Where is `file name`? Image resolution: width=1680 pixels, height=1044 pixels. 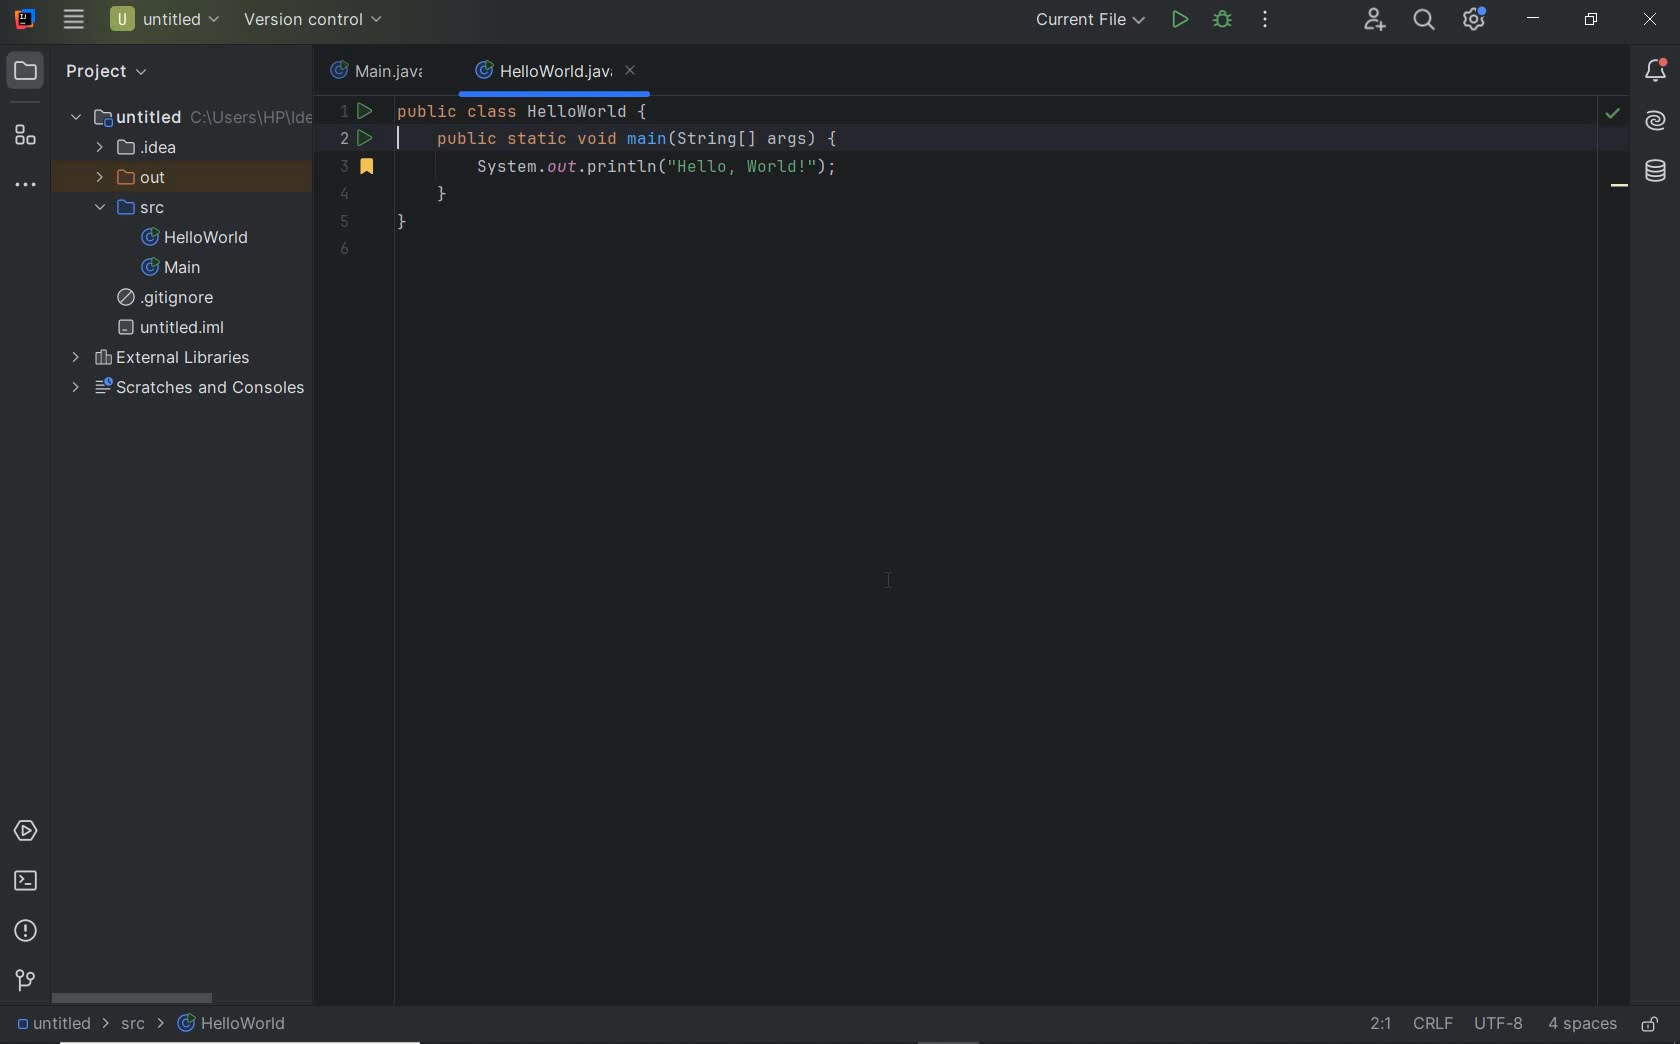
file name is located at coordinates (382, 69).